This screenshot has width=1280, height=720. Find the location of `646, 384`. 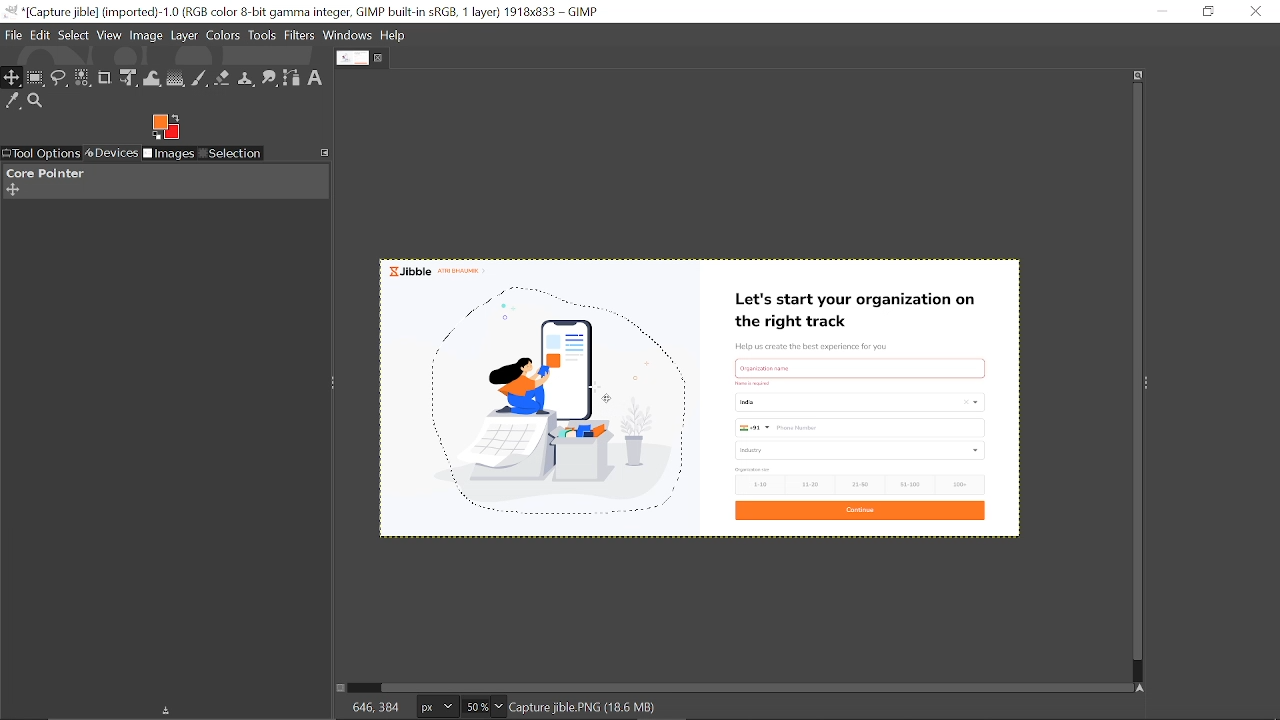

646, 384 is located at coordinates (376, 706).